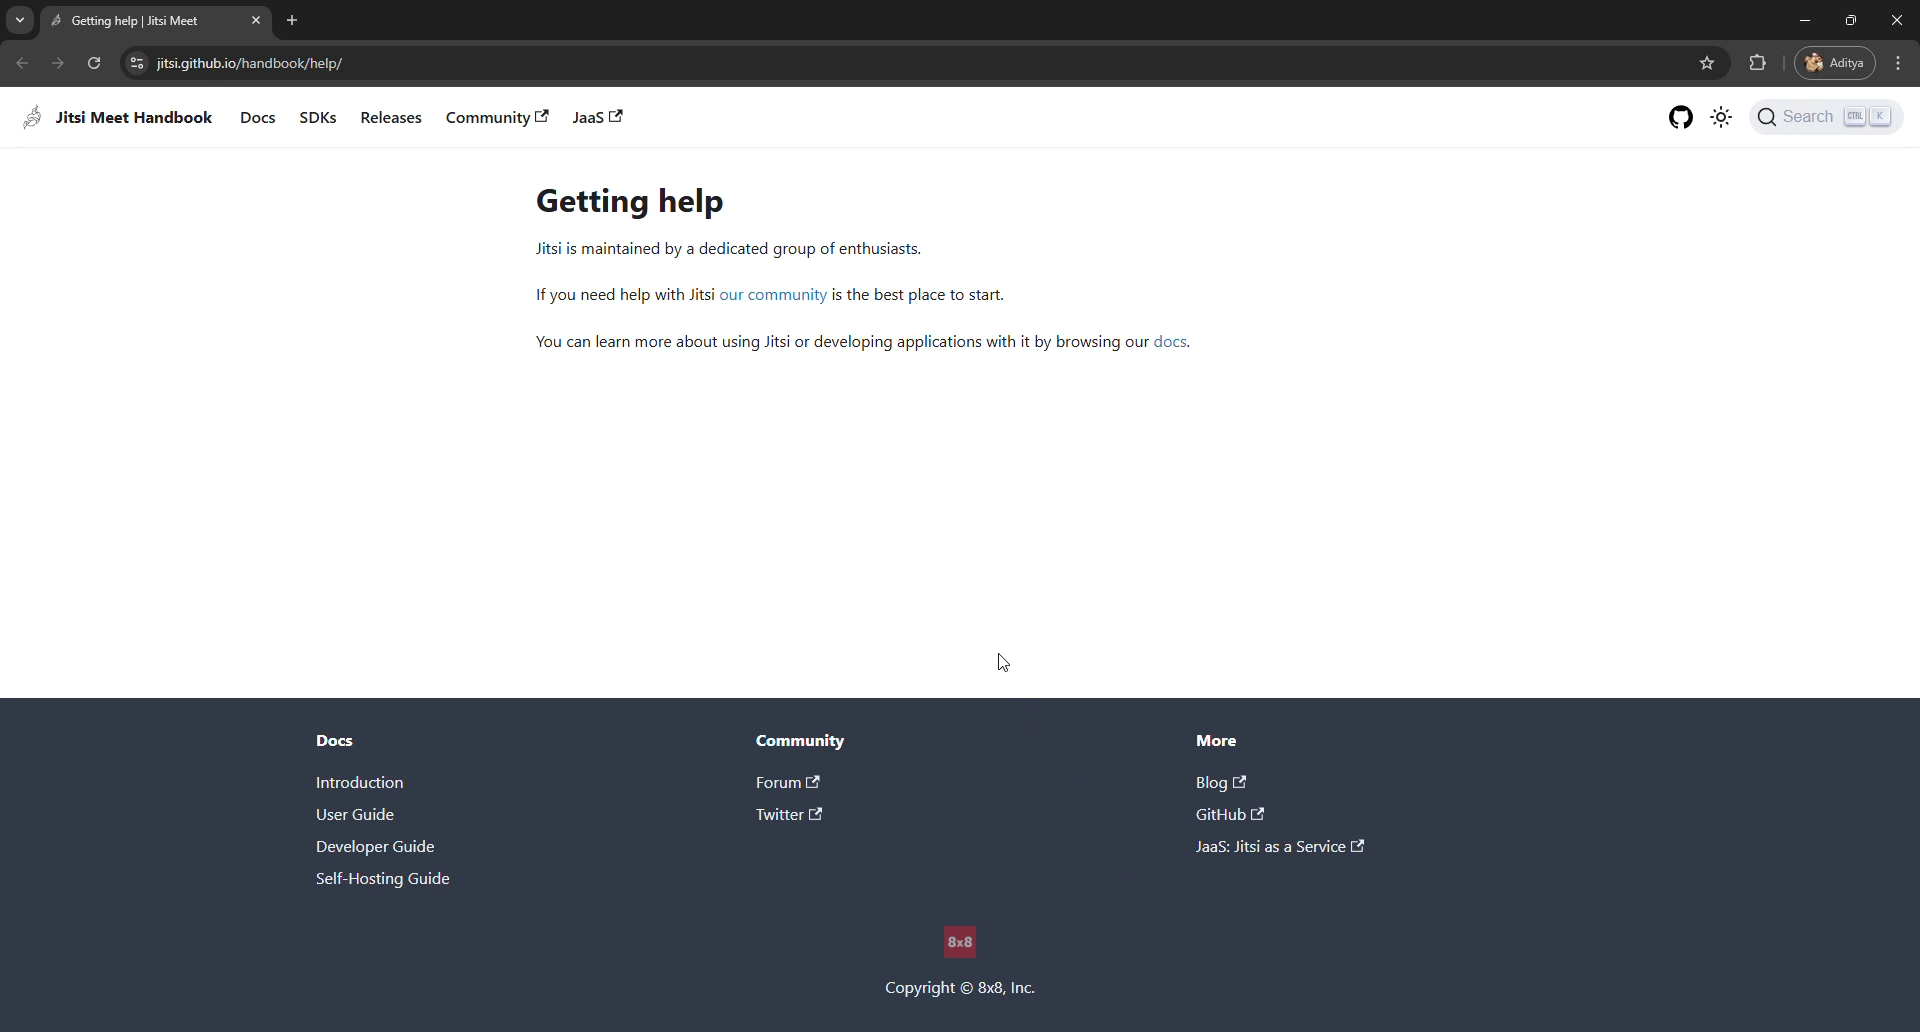 This screenshot has width=1920, height=1032. Describe the element at coordinates (868, 345) in the screenshot. I see `You can learn more about using Jitsi or developing applications with it by browsing our docs.` at that location.